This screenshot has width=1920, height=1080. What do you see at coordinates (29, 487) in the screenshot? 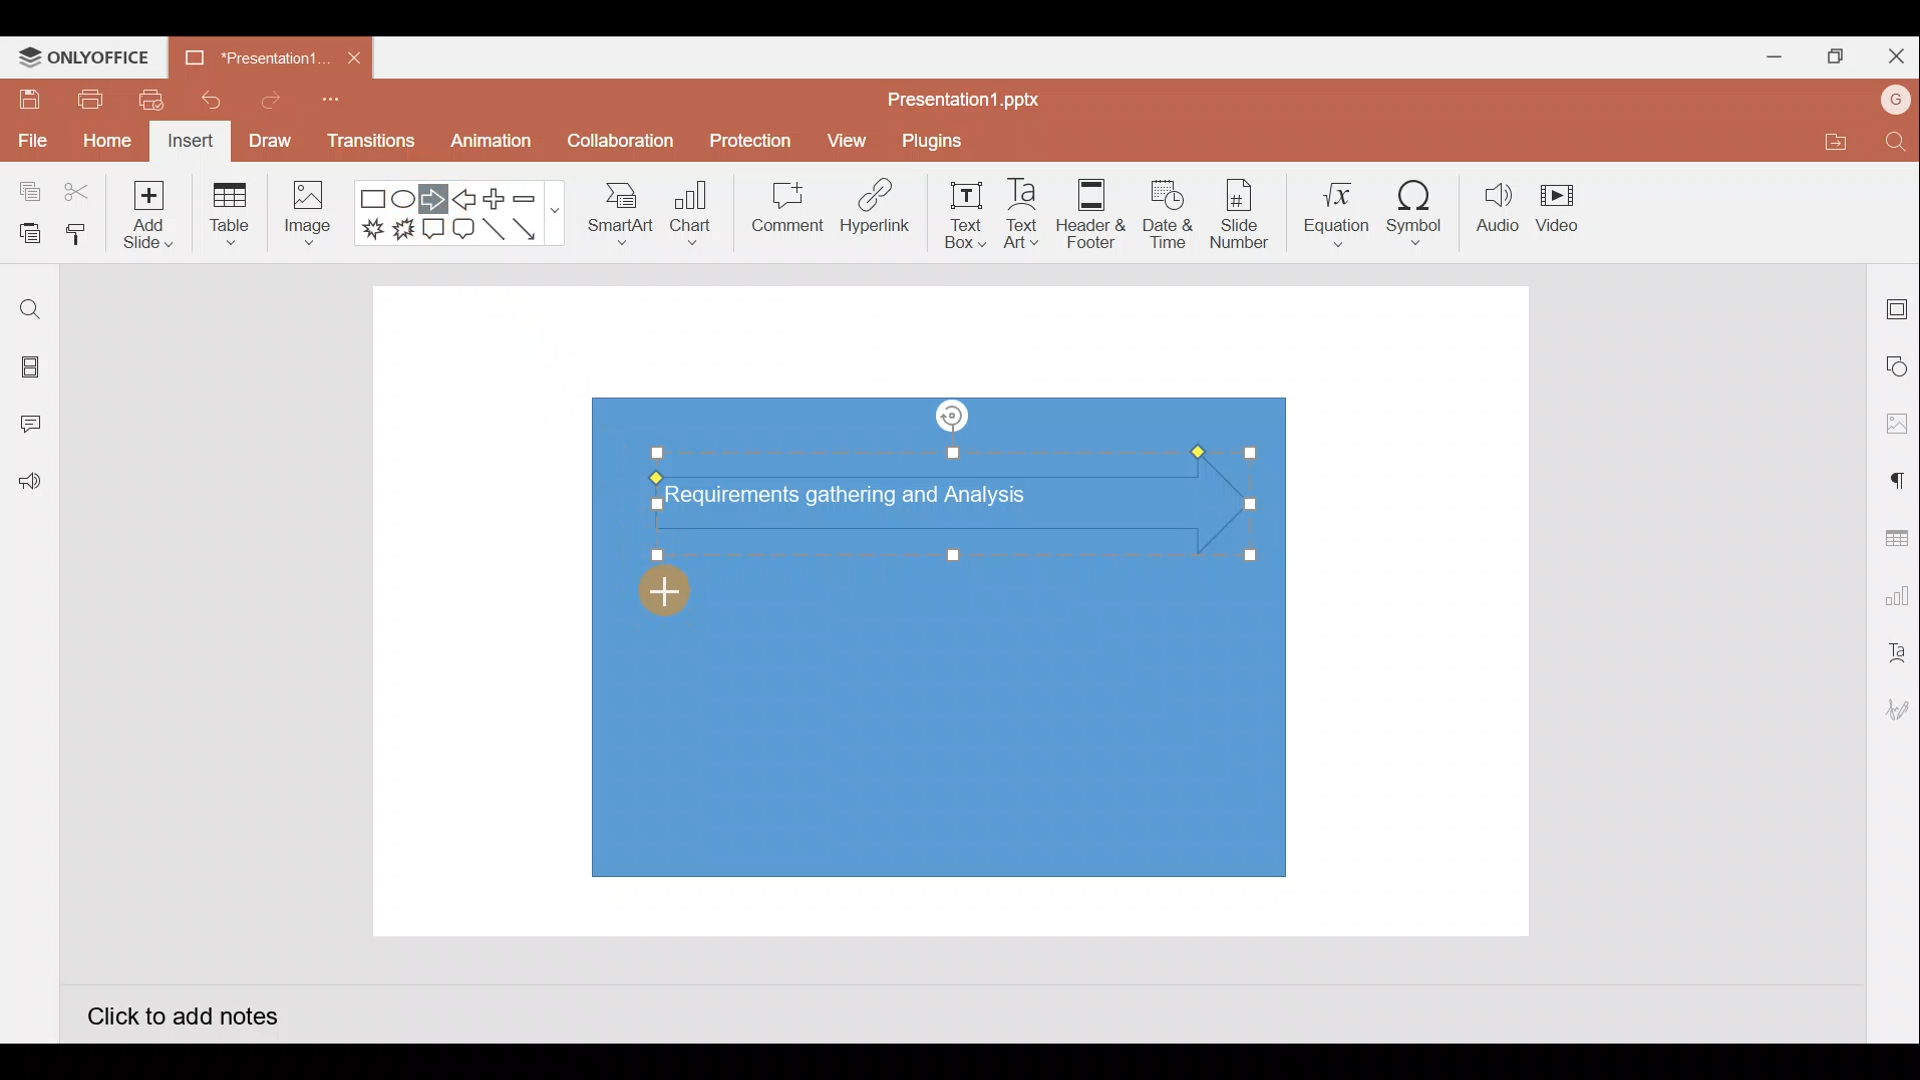
I see `Feedback and Support` at bounding box center [29, 487].